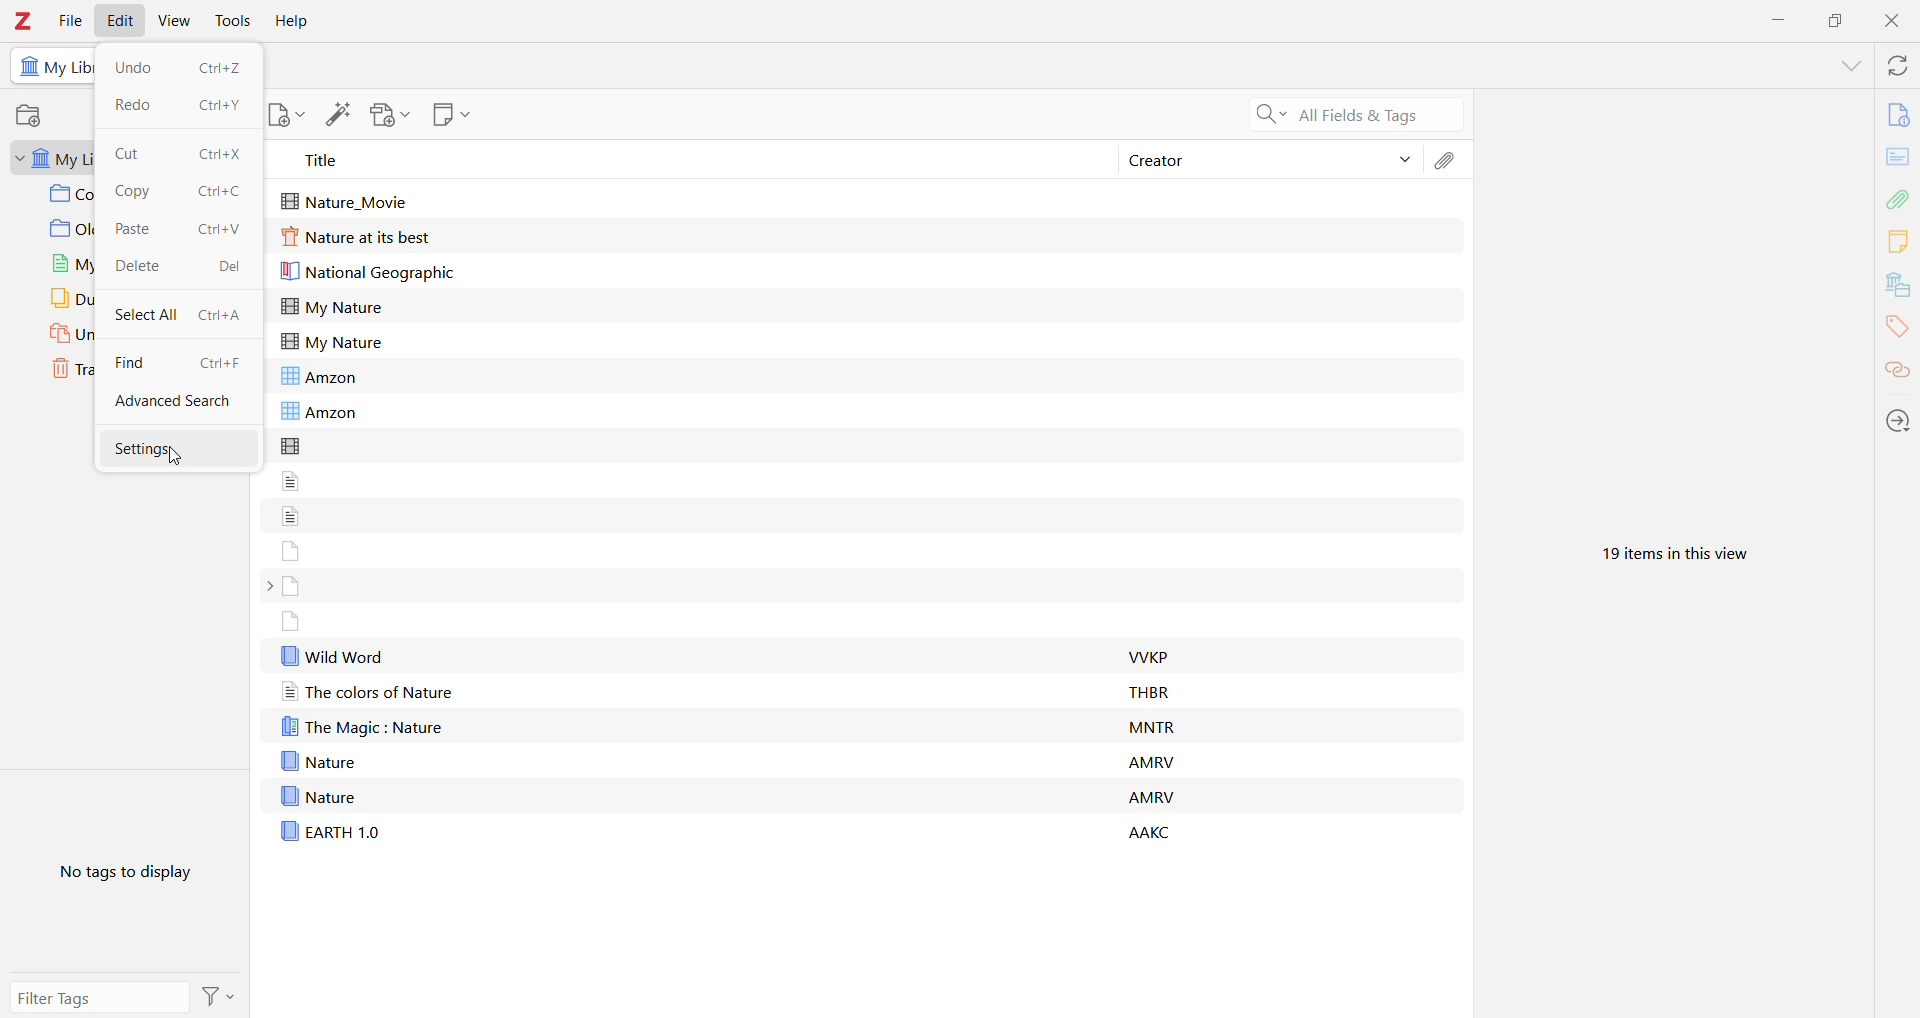 The image size is (1920, 1018). Describe the element at coordinates (338, 113) in the screenshot. I see `Add Item(s) by Identifier` at that location.